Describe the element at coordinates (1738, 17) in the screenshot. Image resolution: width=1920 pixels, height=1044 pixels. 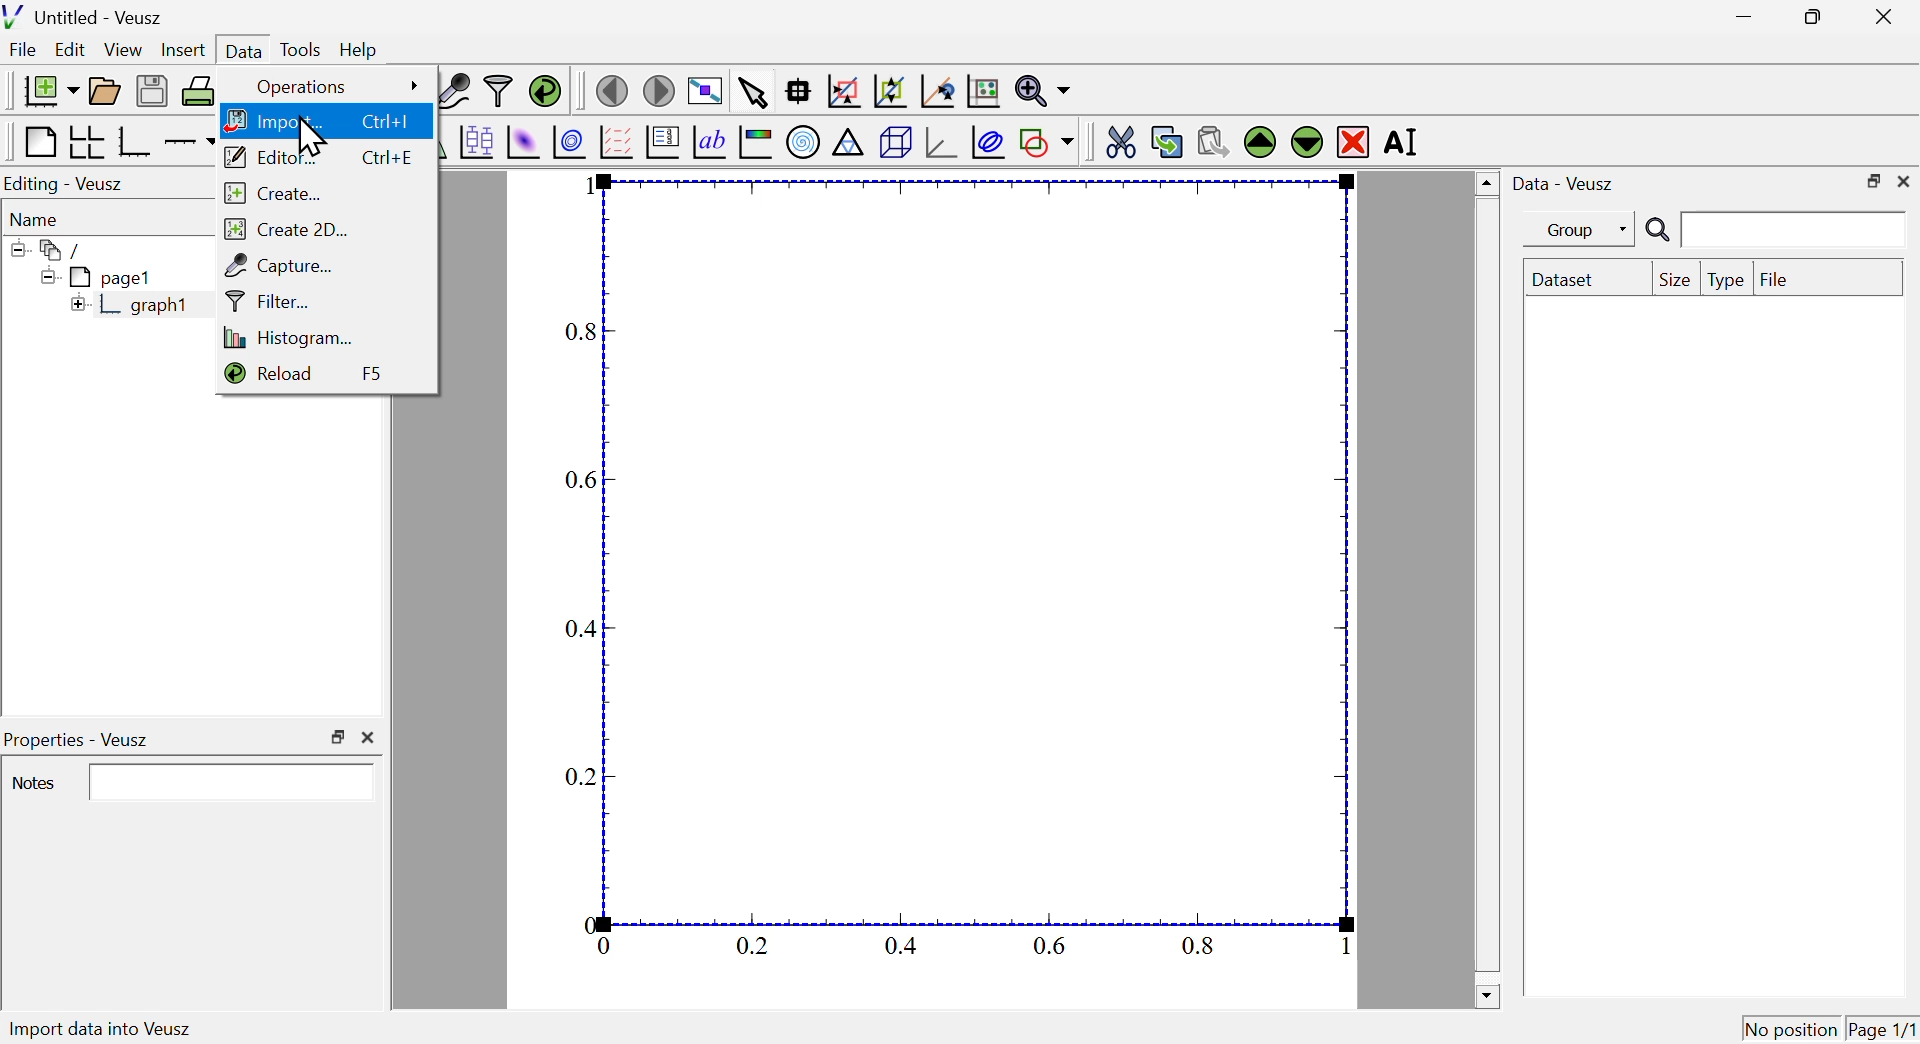
I see `minimize` at that location.